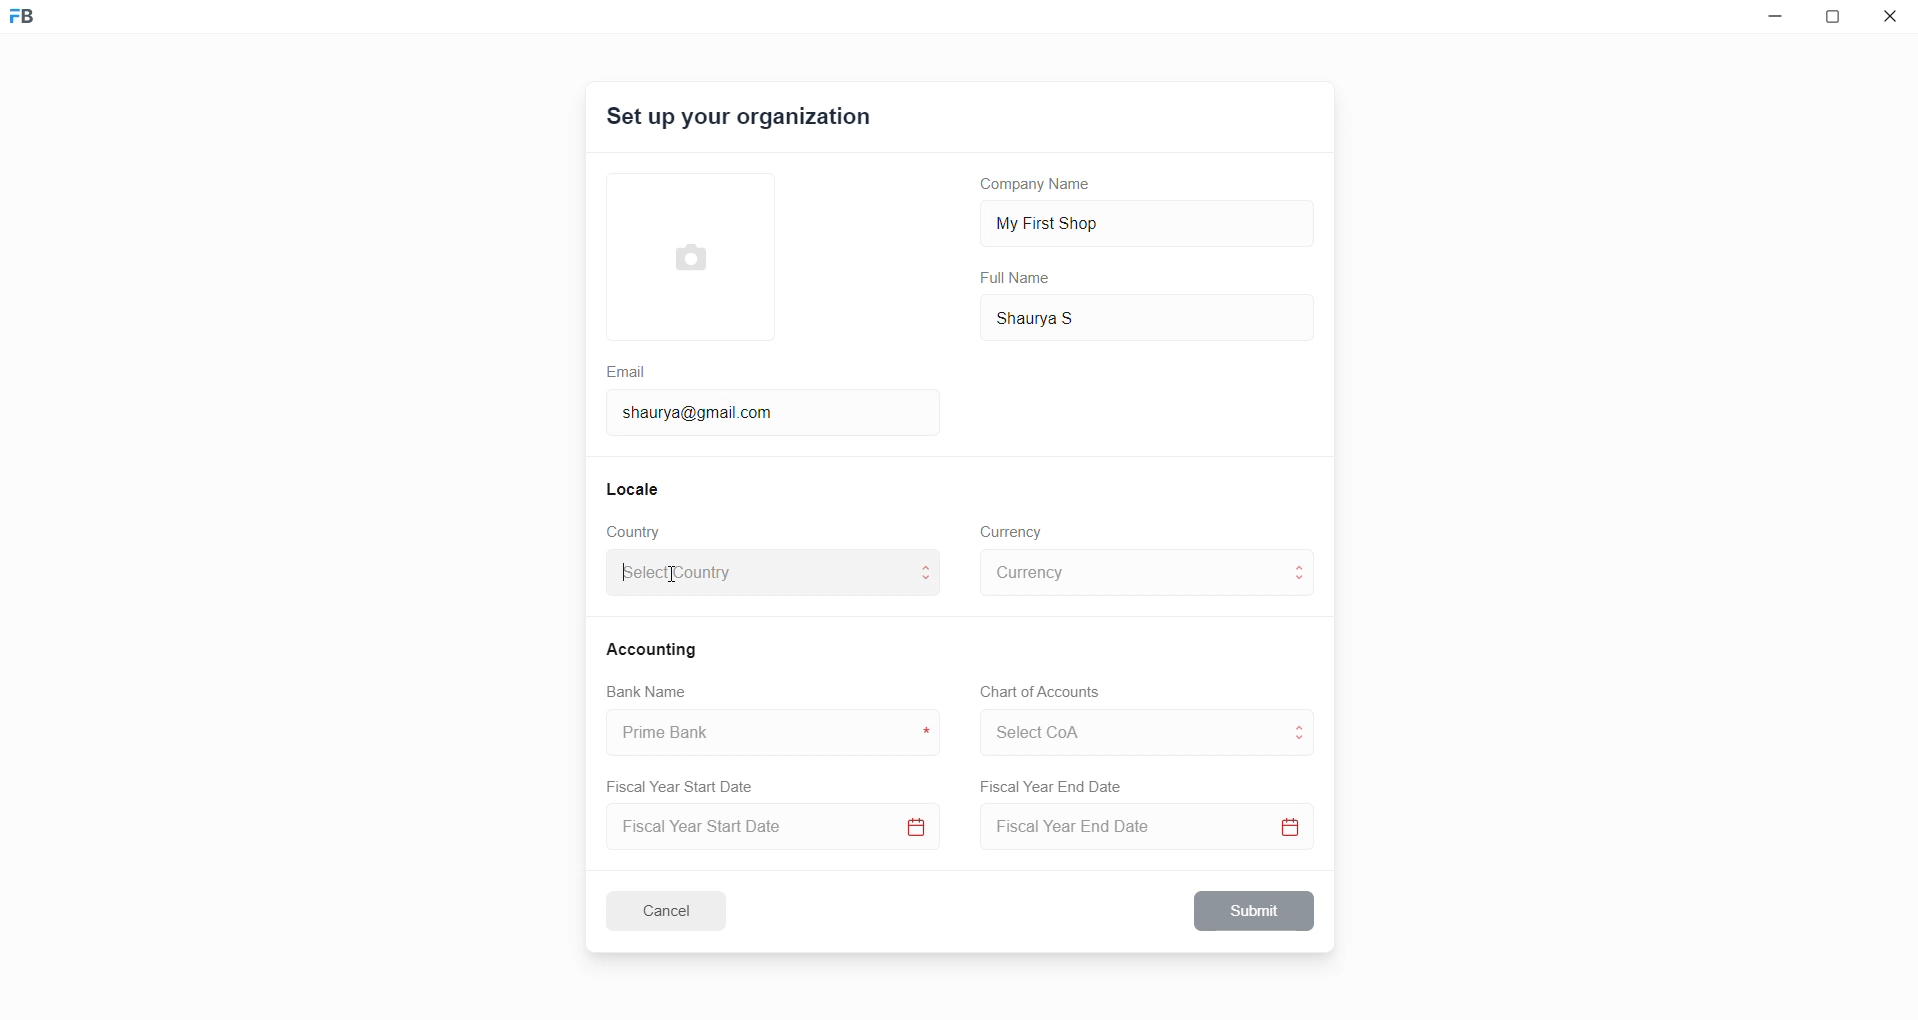 The height and width of the screenshot is (1020, 1918). What do you see at coordinates (1043, 187) in the screenshot?
I see `Company Name` at bounding box center [1043, 187].